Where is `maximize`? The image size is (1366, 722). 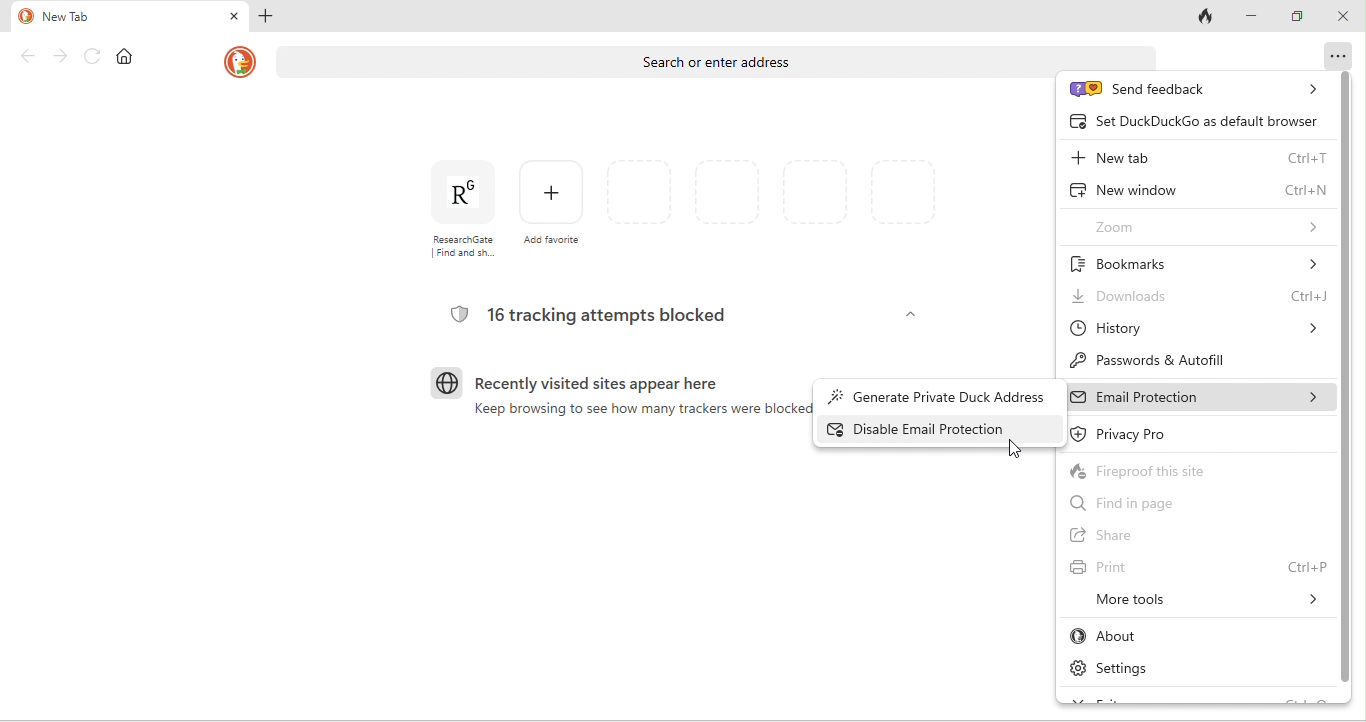 maximize is located at coordinates (1305, 18).